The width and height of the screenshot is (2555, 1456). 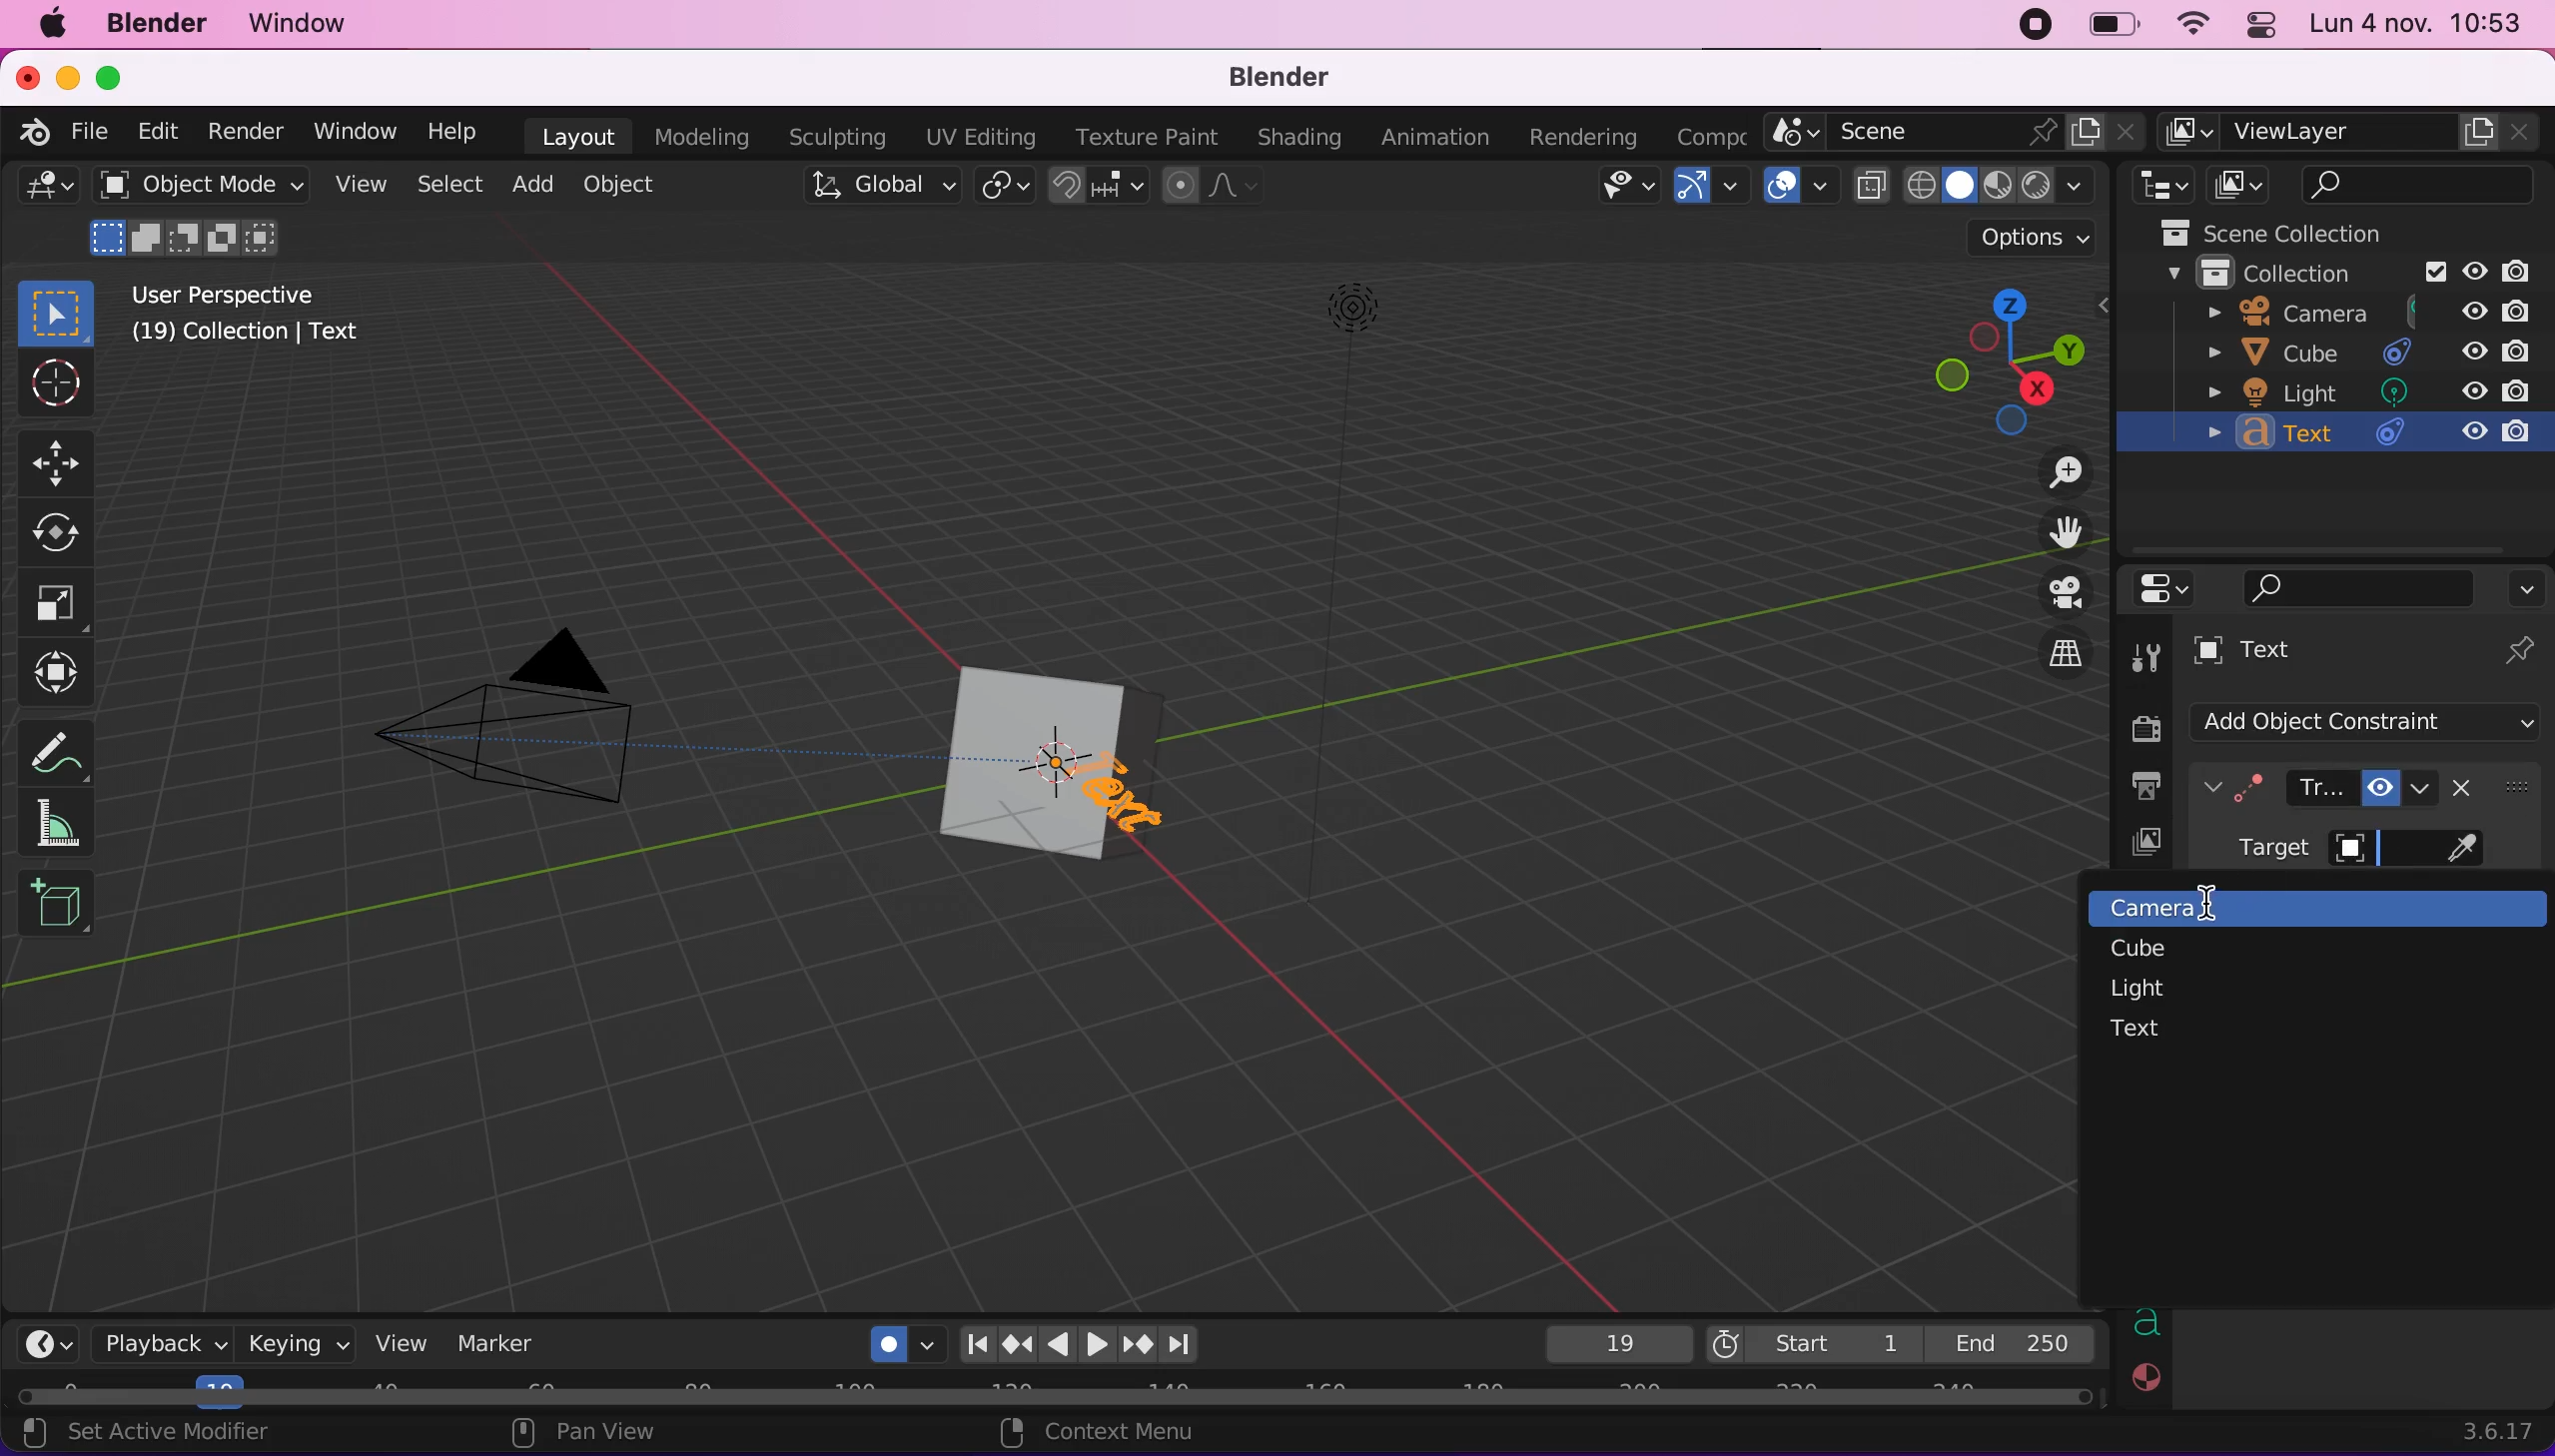 I want to click on view, so click(x=367, y=189).